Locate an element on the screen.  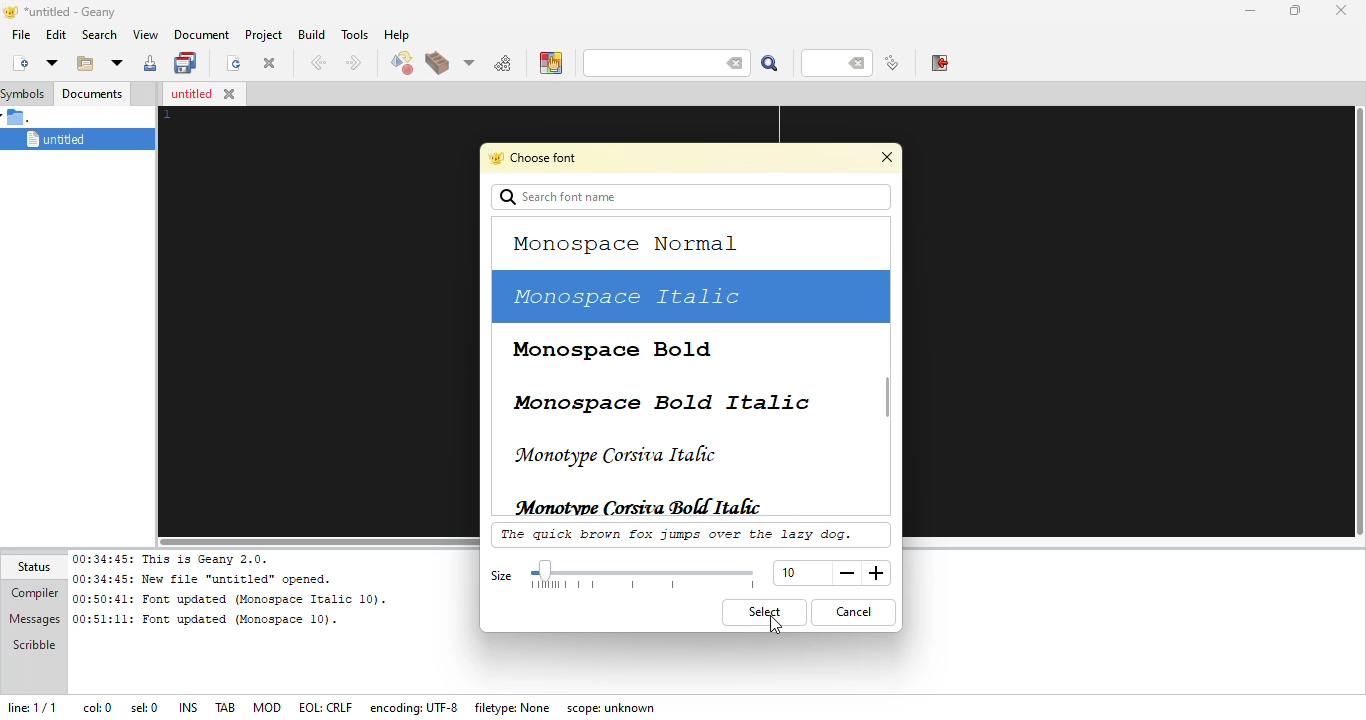
*untitled - geany is located at coordinates (81, 11).